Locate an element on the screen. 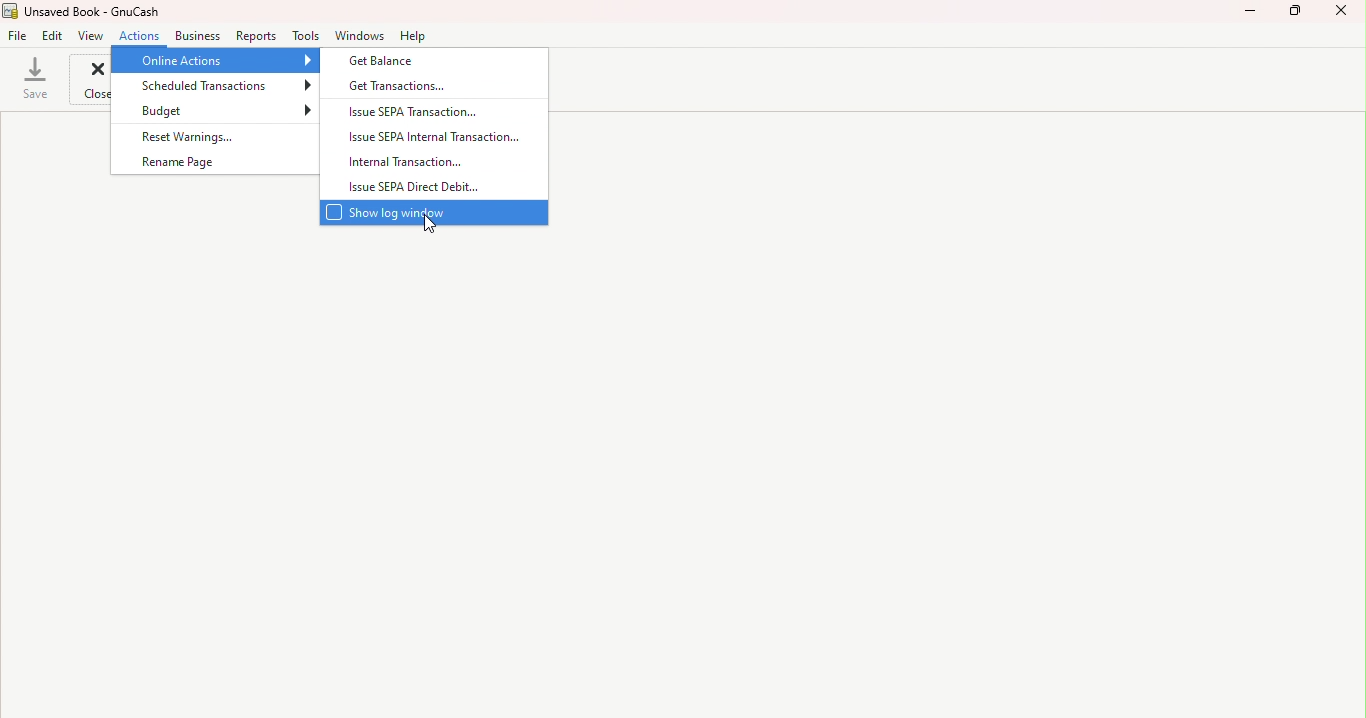  Maximize is located at coordinates (1299, 14).